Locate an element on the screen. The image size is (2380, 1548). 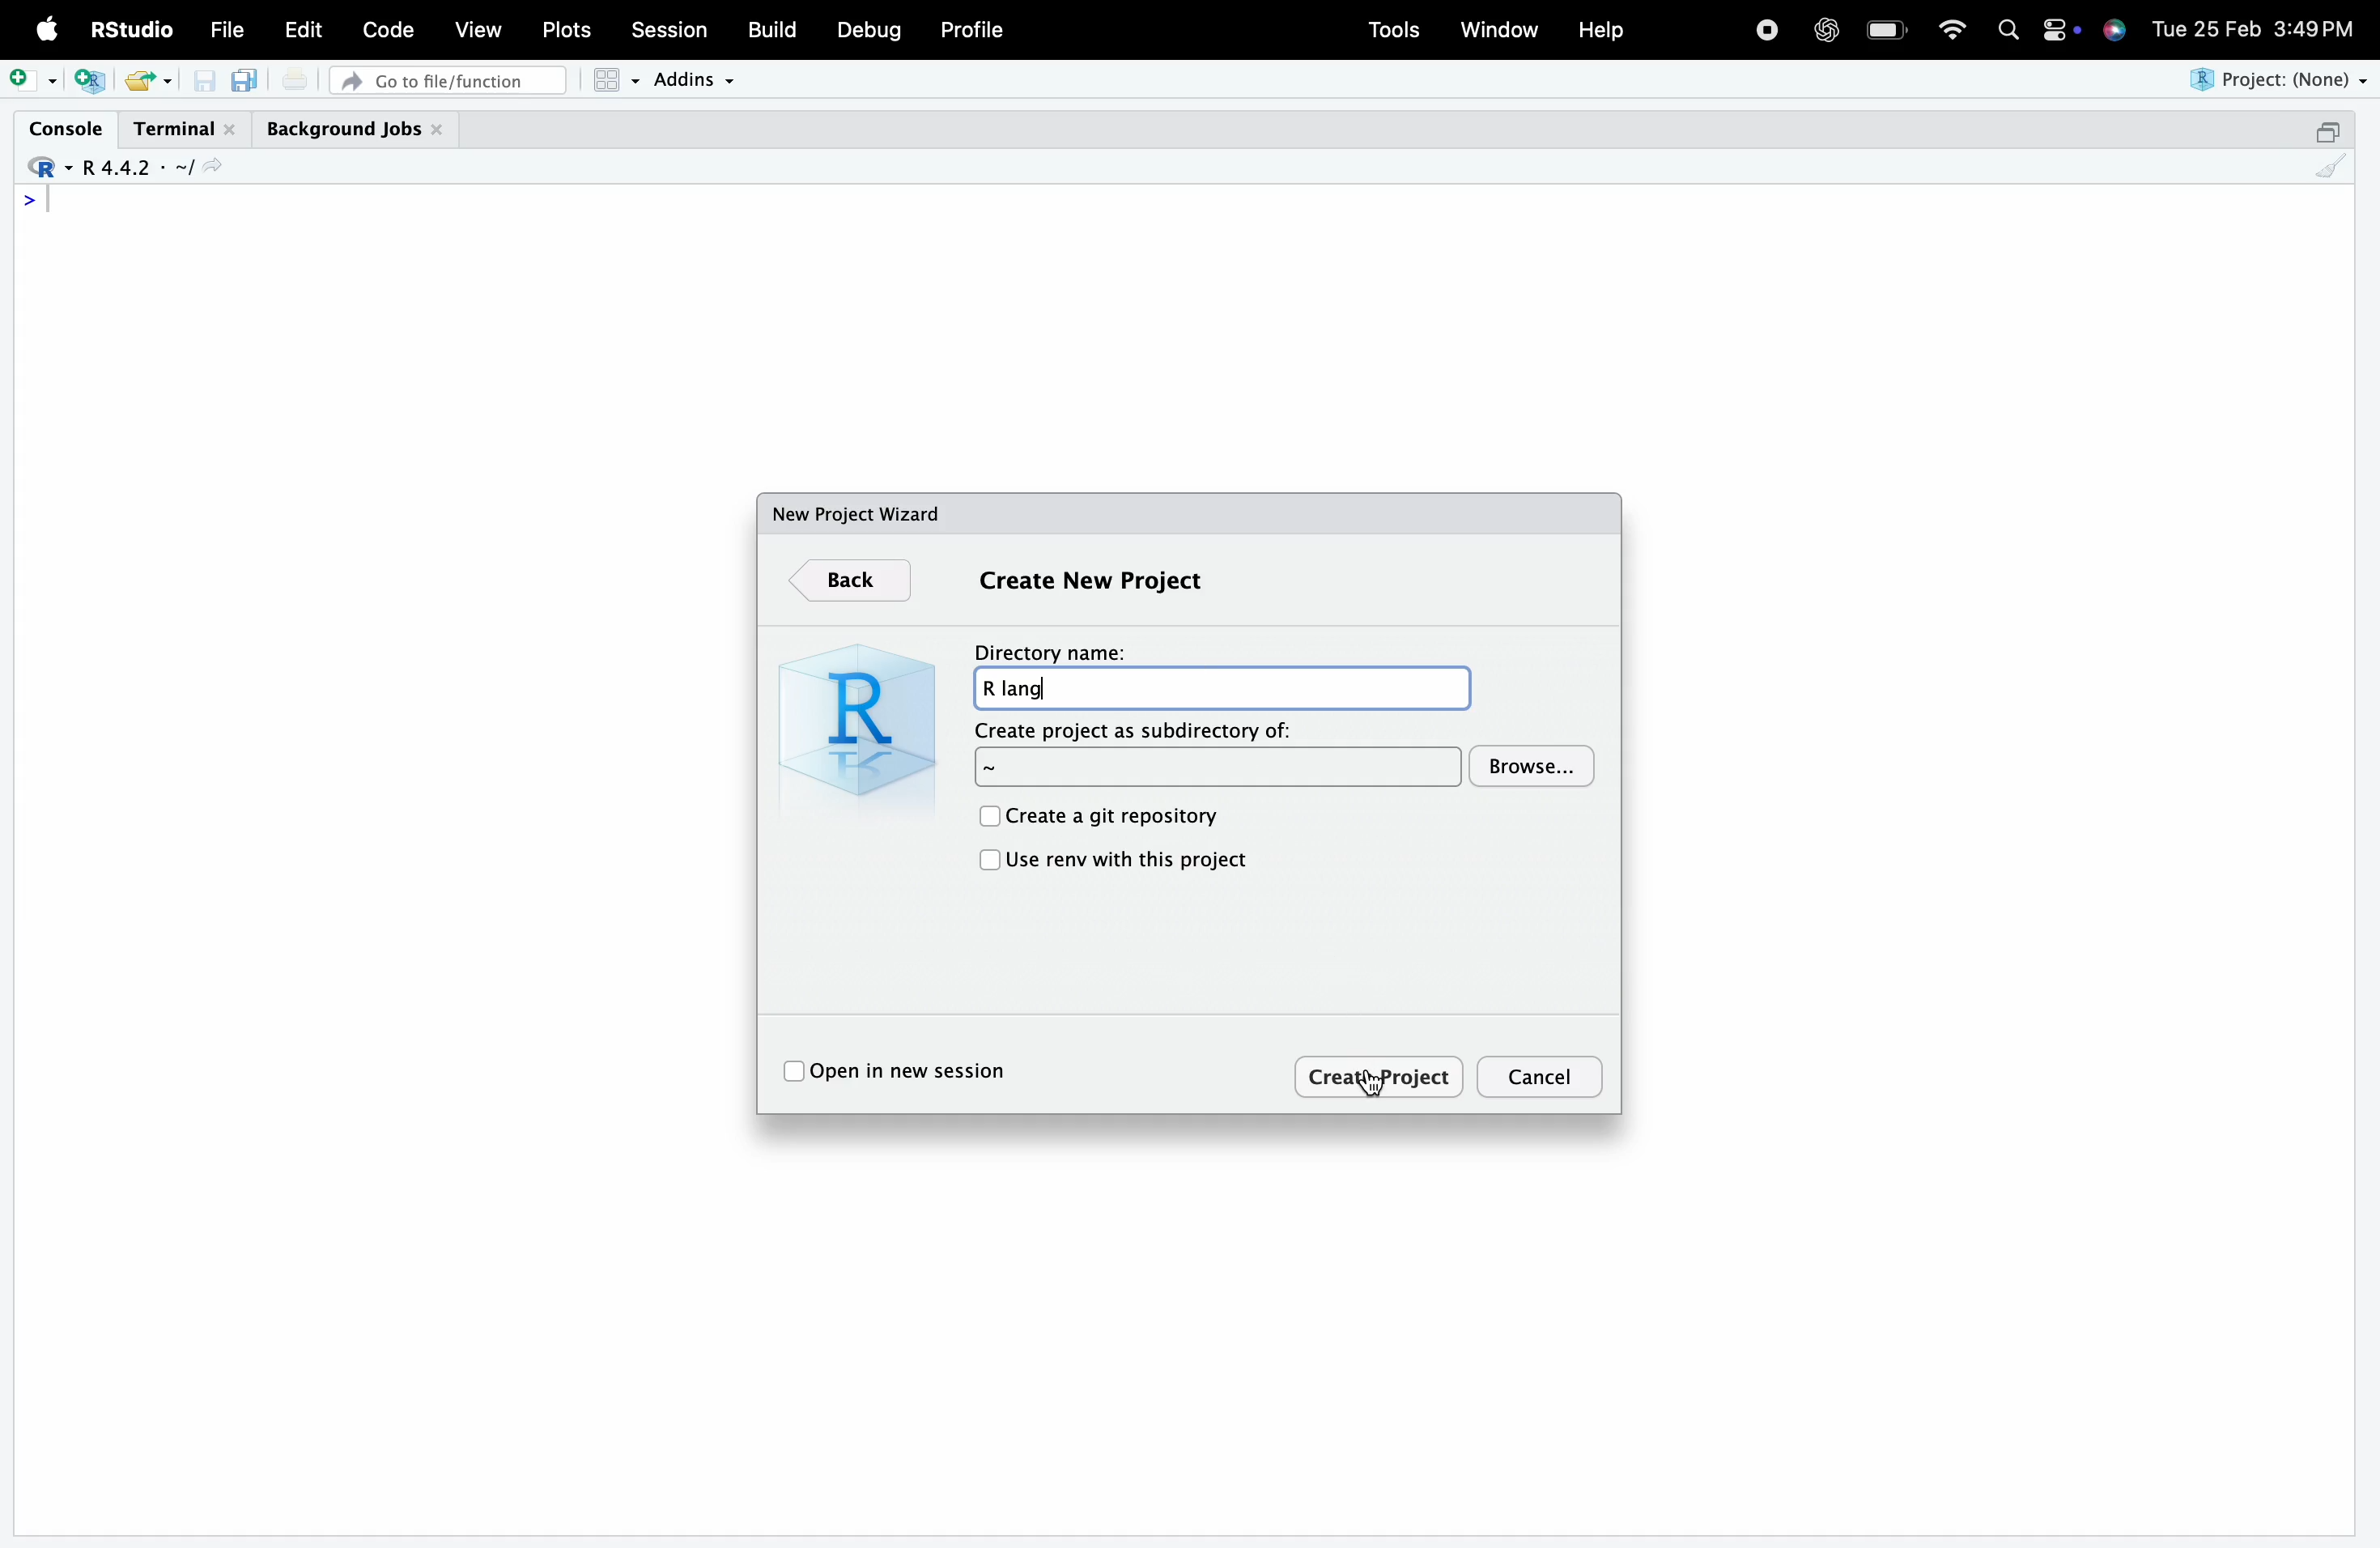
Workspace panes is located at coordinates (615, 80).